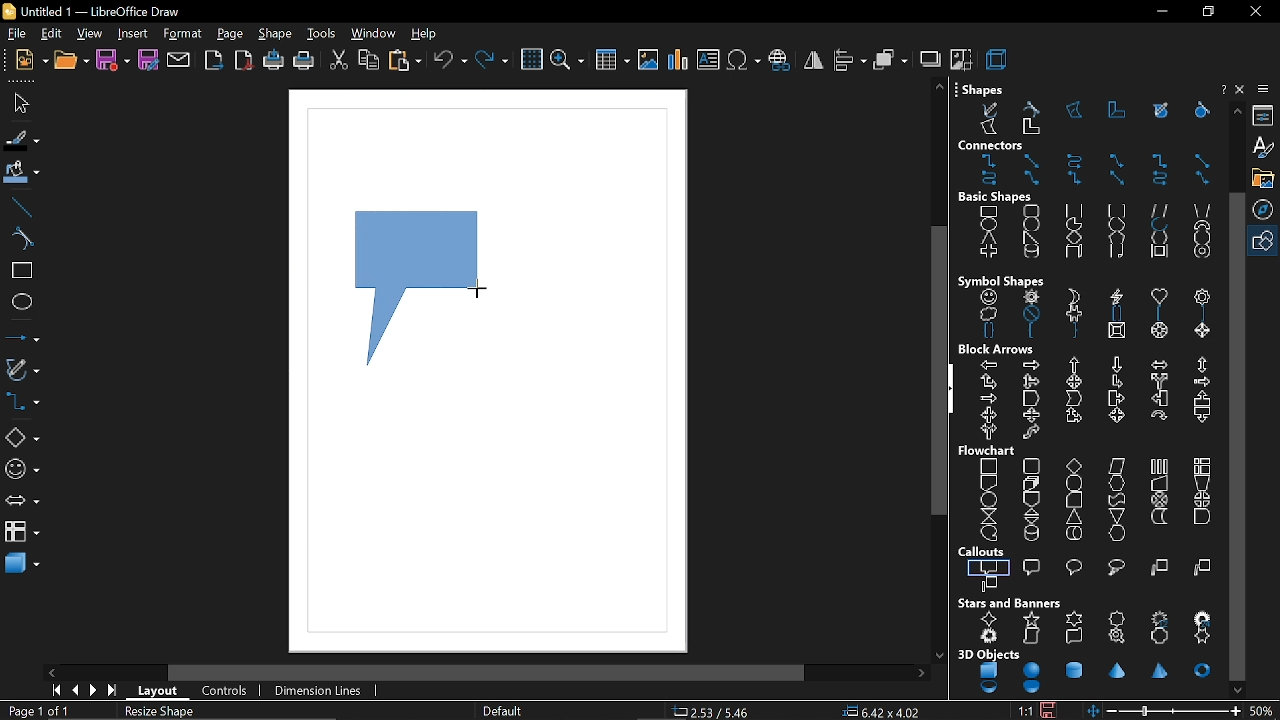 The image size is (1280, 720). Describe the element at coordinates (1265, 178) in the screenshot. I see `gallery` at that location.